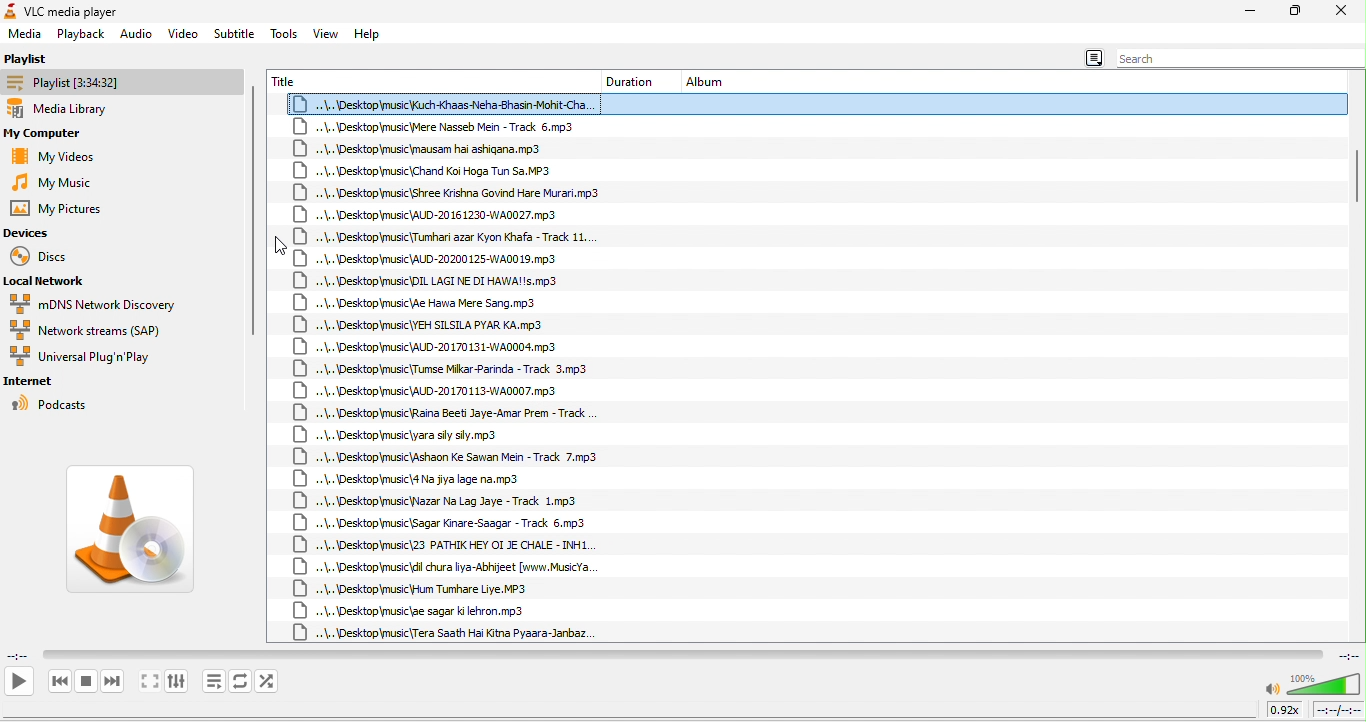  Describe the element at coordinates (1236, 59) in the screenshot. I see `search` at that location.